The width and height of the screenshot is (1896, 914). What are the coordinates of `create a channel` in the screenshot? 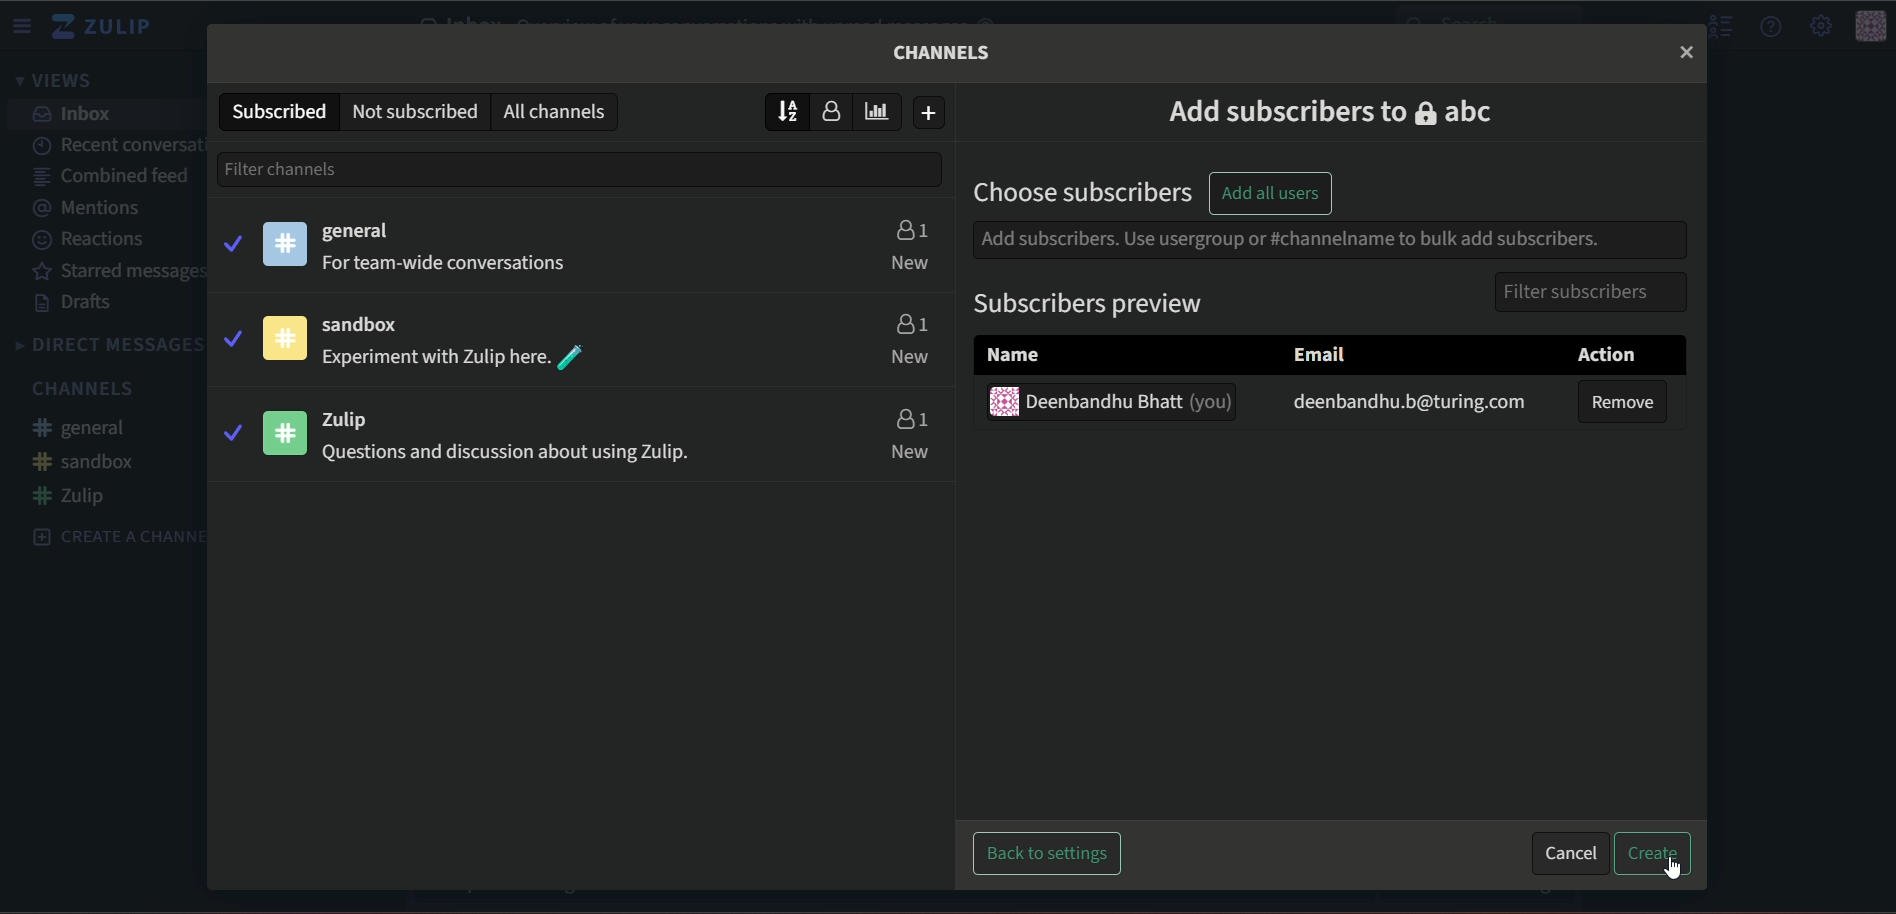 It's located at (108, 535).